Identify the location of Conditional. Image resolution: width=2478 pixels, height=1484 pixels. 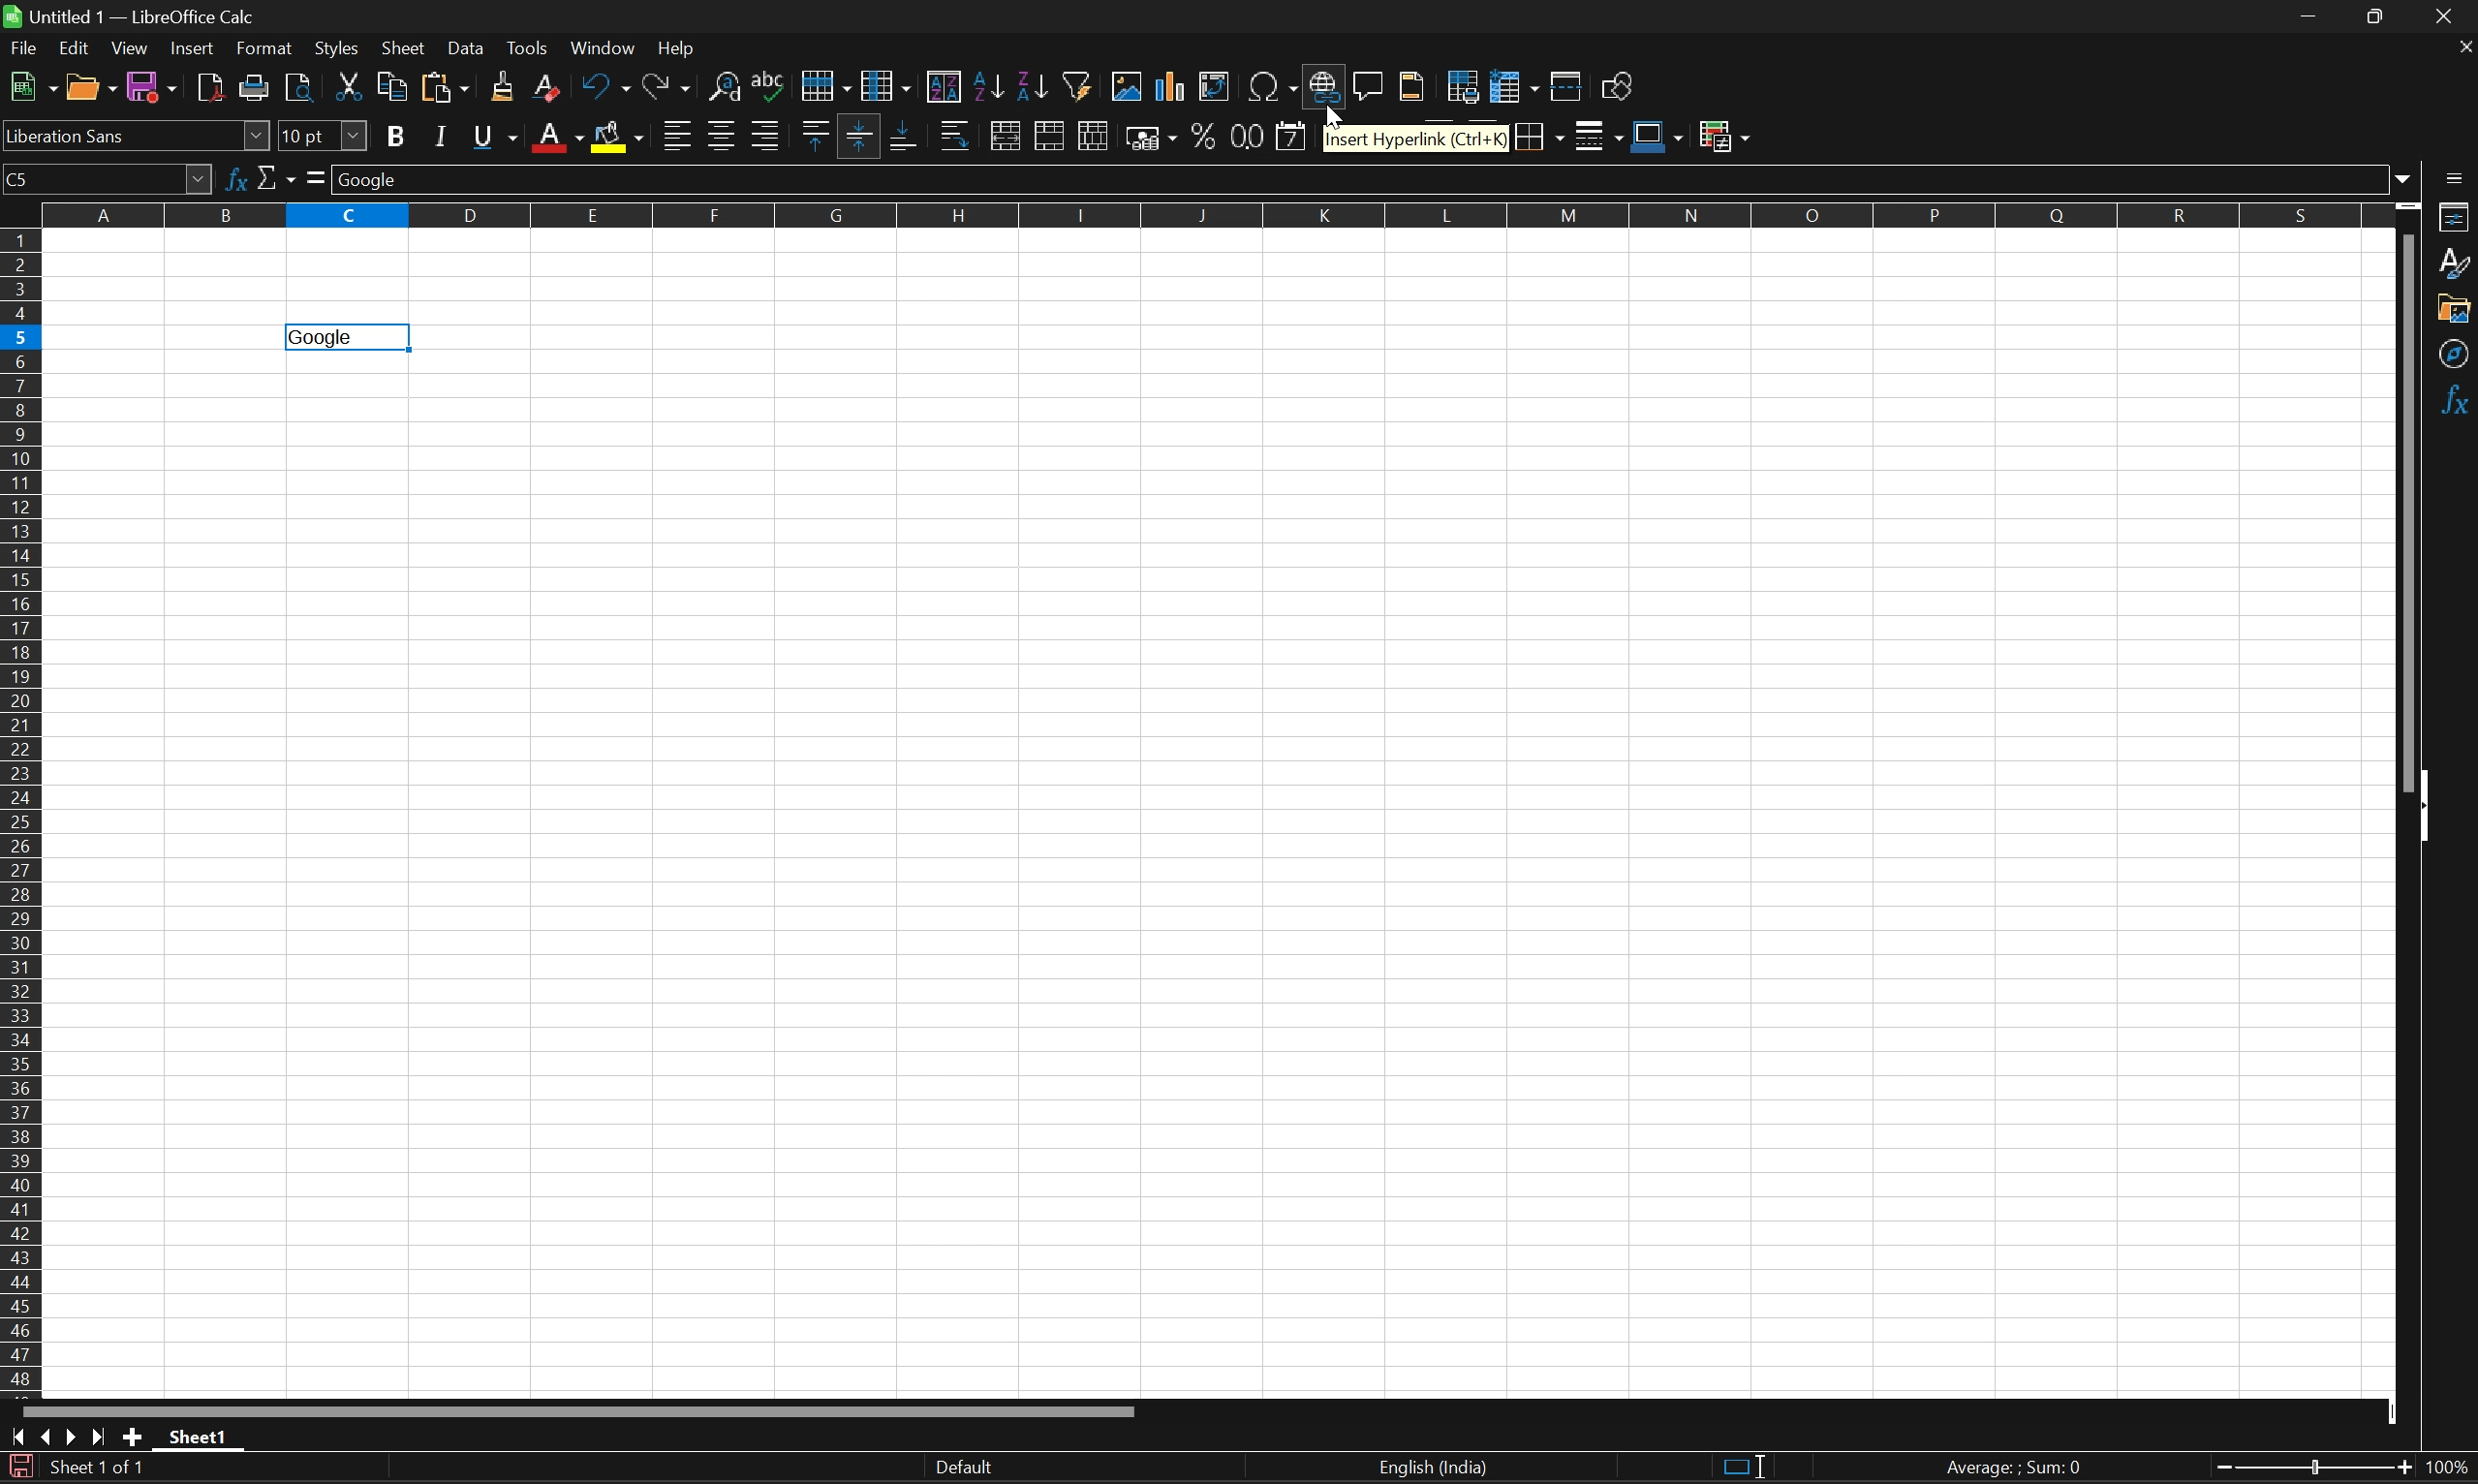
(1726, 134).